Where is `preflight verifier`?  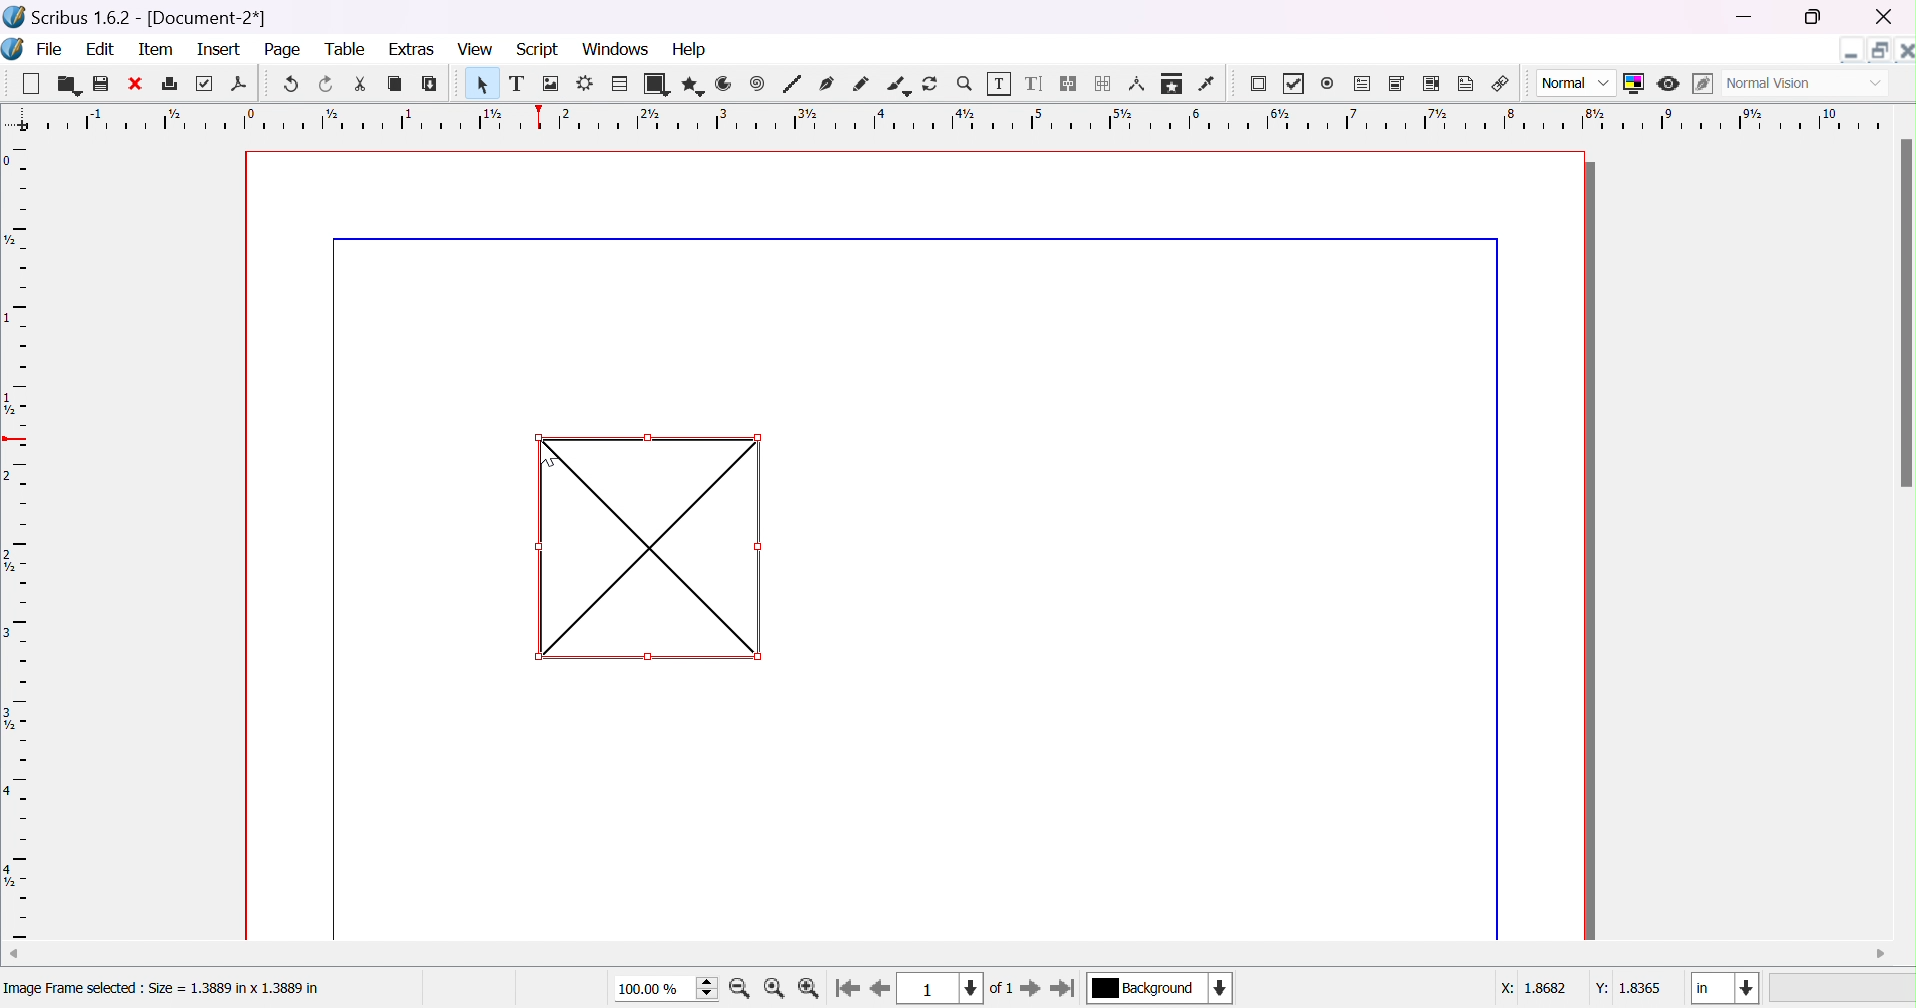
preflight verifier is located at coordinates (207, 84).